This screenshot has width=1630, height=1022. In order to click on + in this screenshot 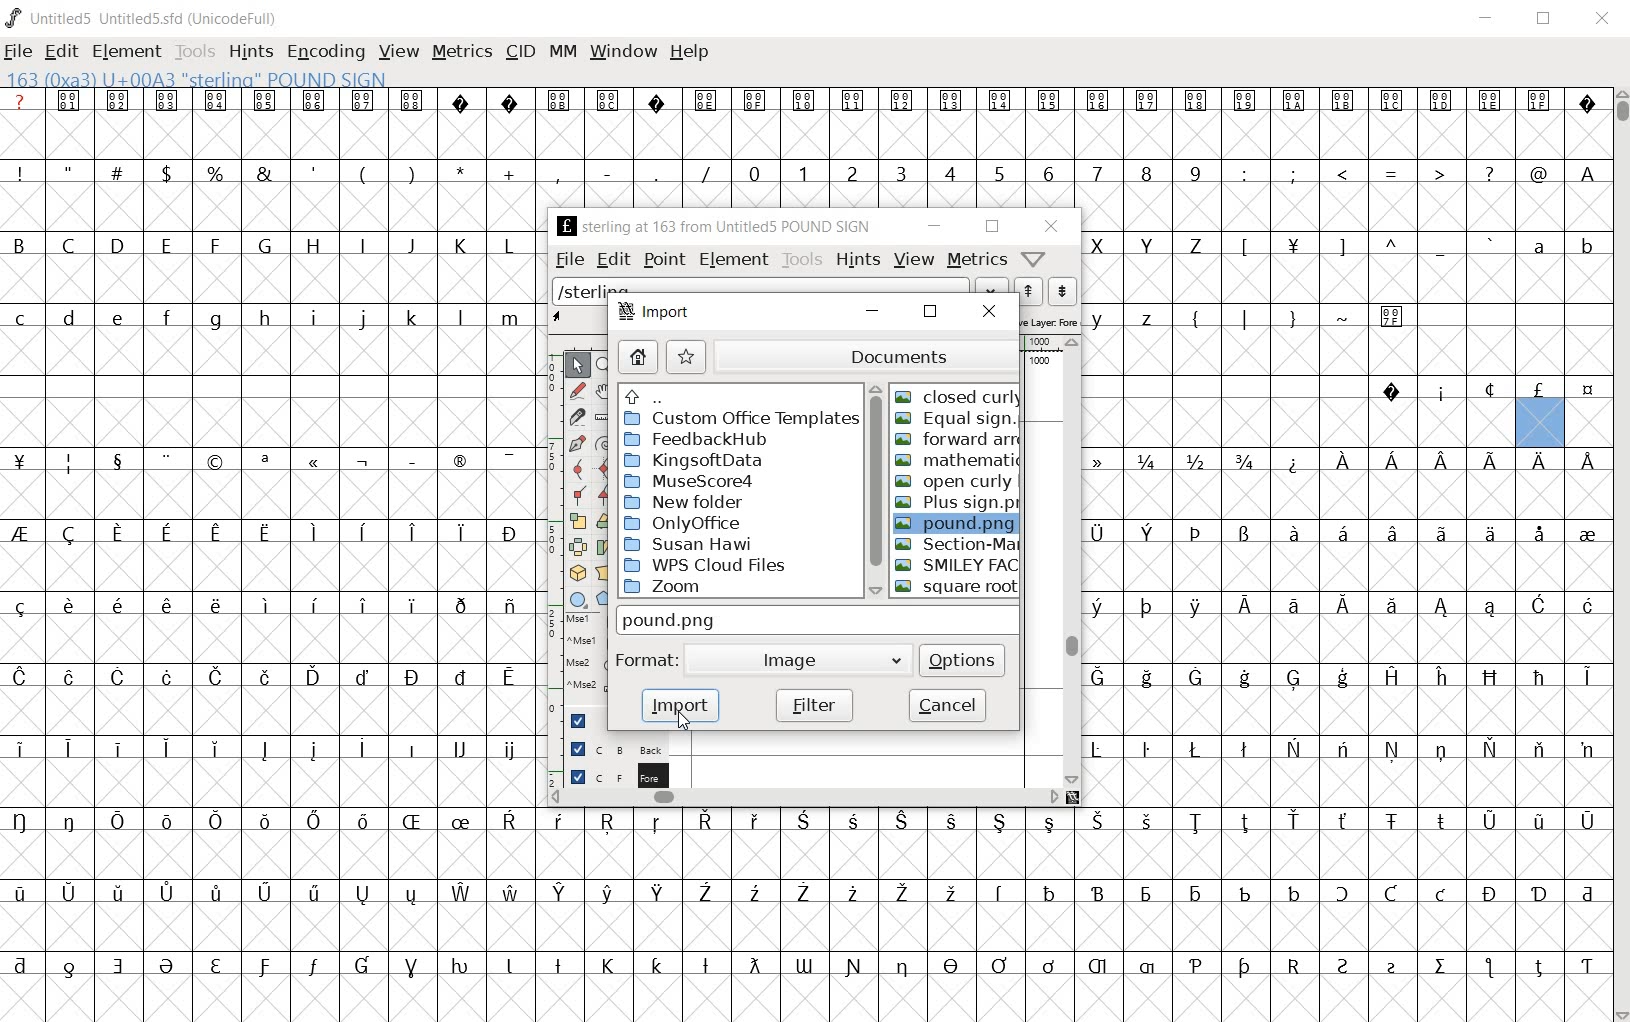, I will do `click(511, 174)`.